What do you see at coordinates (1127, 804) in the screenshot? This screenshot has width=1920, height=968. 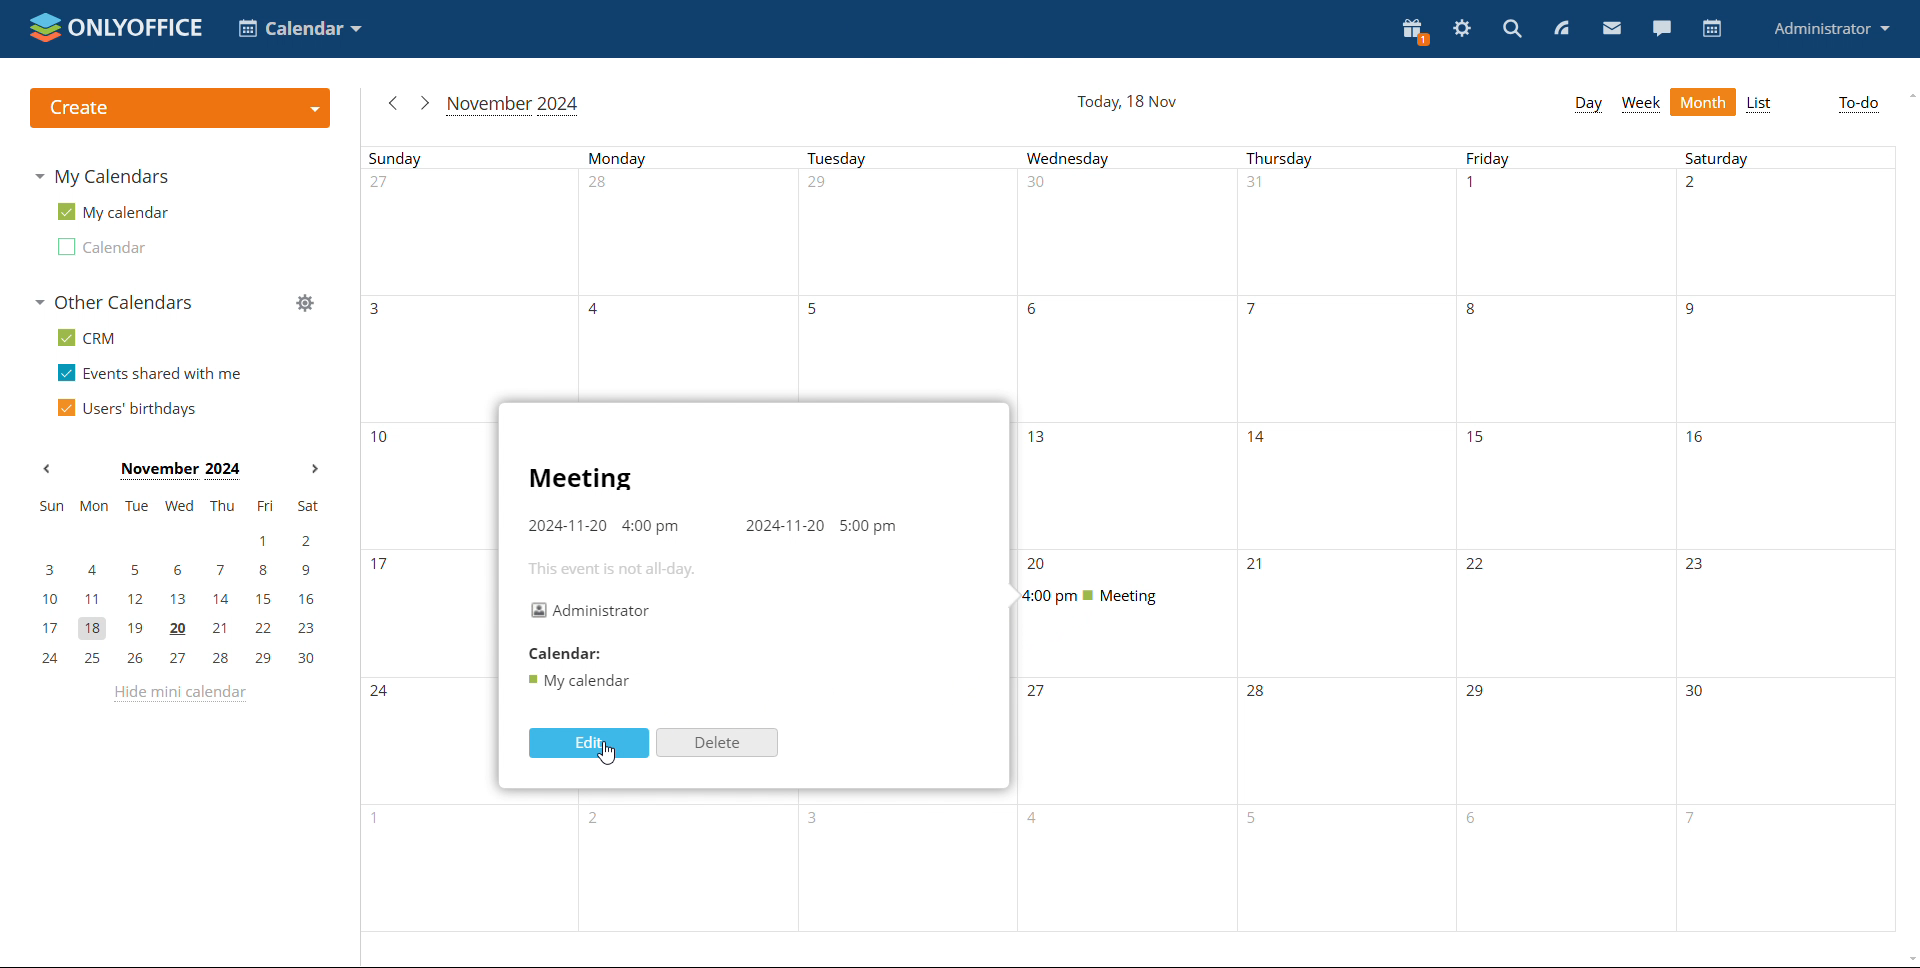 I see `wednesday` at bounding box center [1127, 804].